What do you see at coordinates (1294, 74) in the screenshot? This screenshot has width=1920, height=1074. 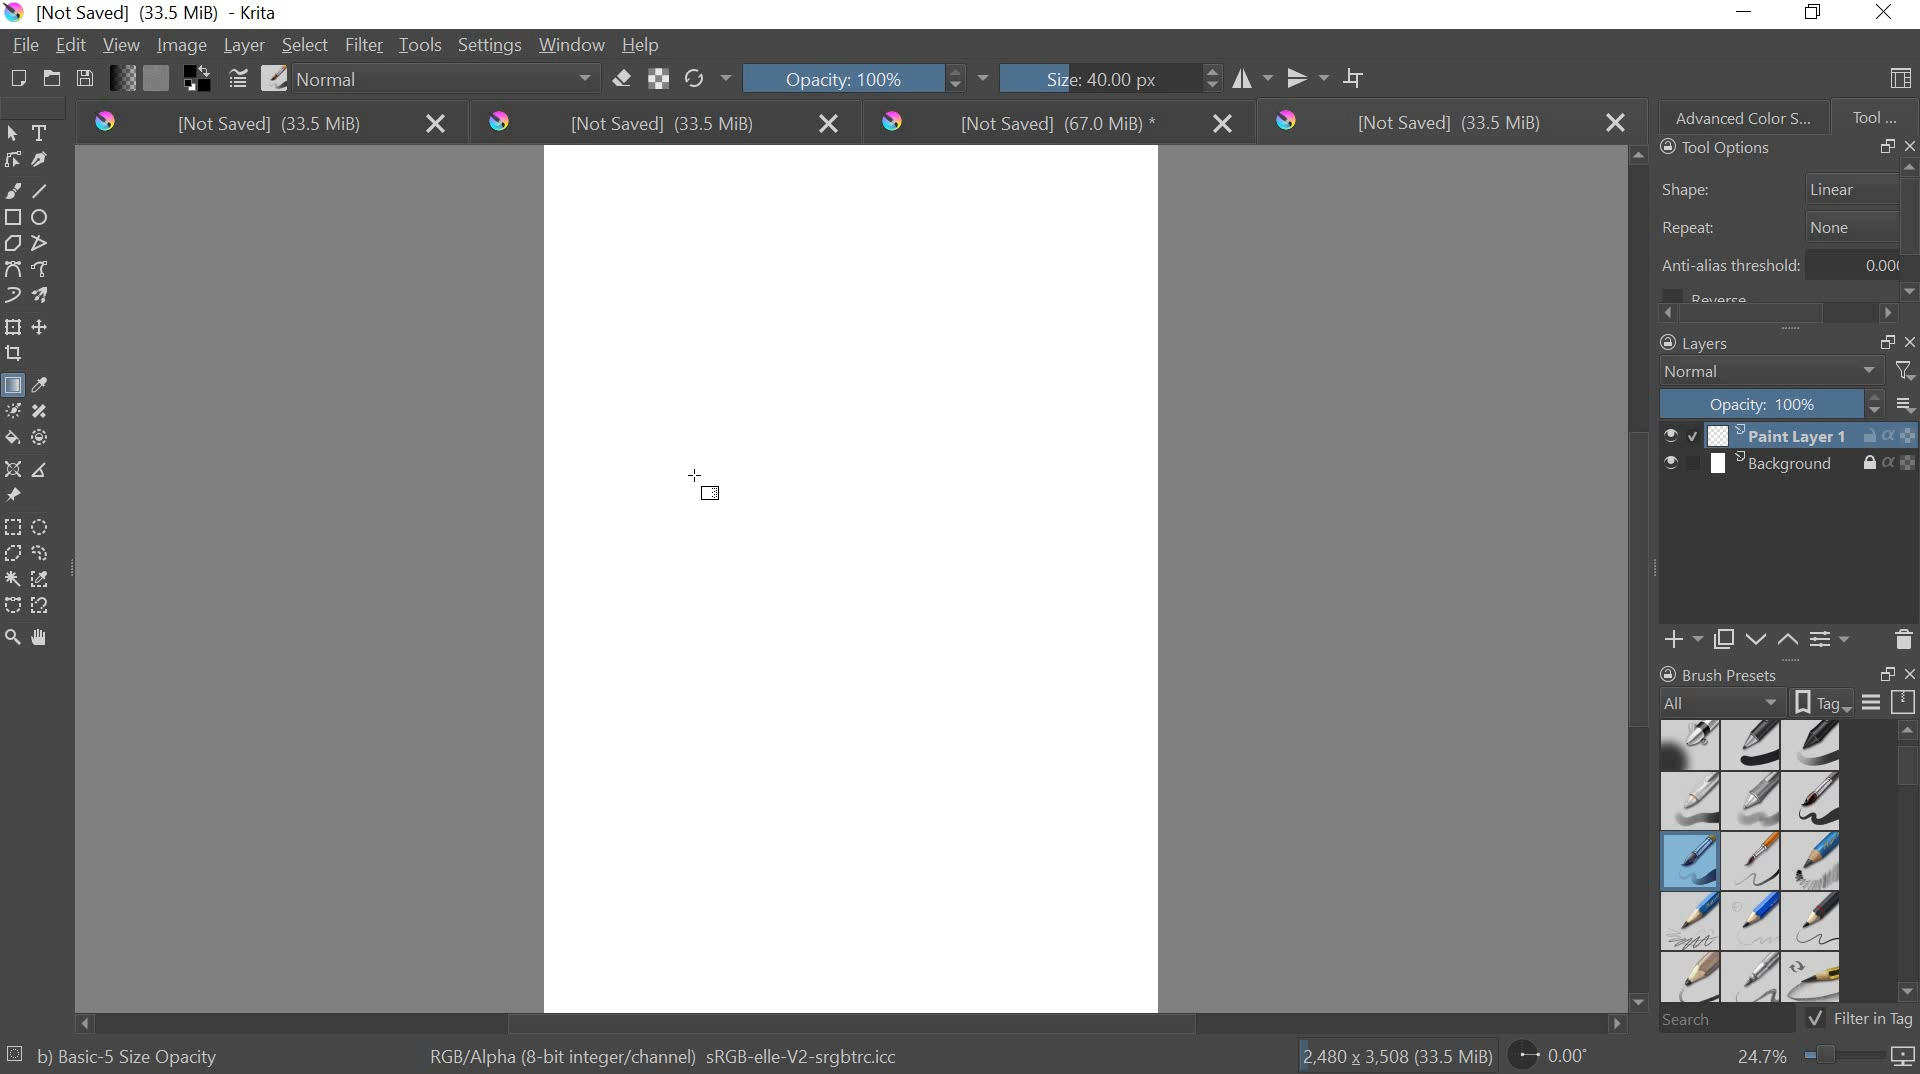 I see `VERTICAL MIRROR TOOL` at bounding box center [1294, 74].